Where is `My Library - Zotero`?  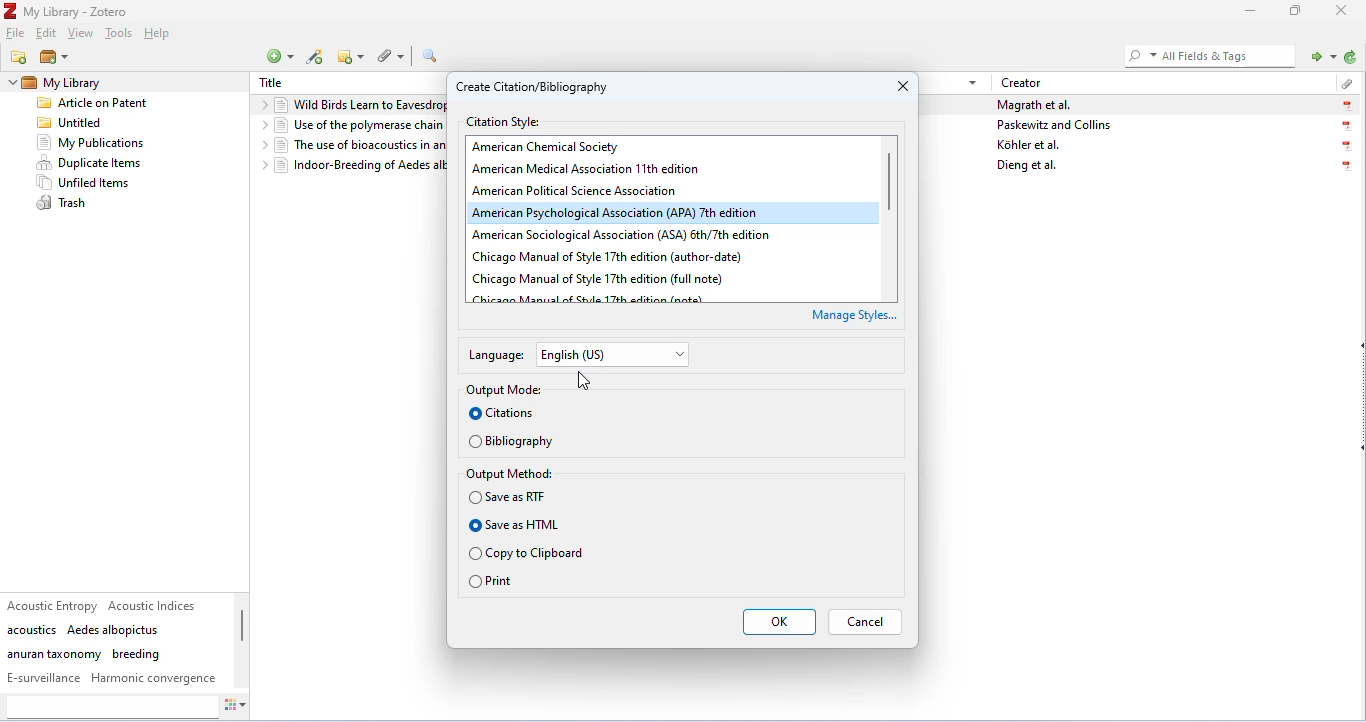
My Library - Zotero is located at coordinates (69, 12).